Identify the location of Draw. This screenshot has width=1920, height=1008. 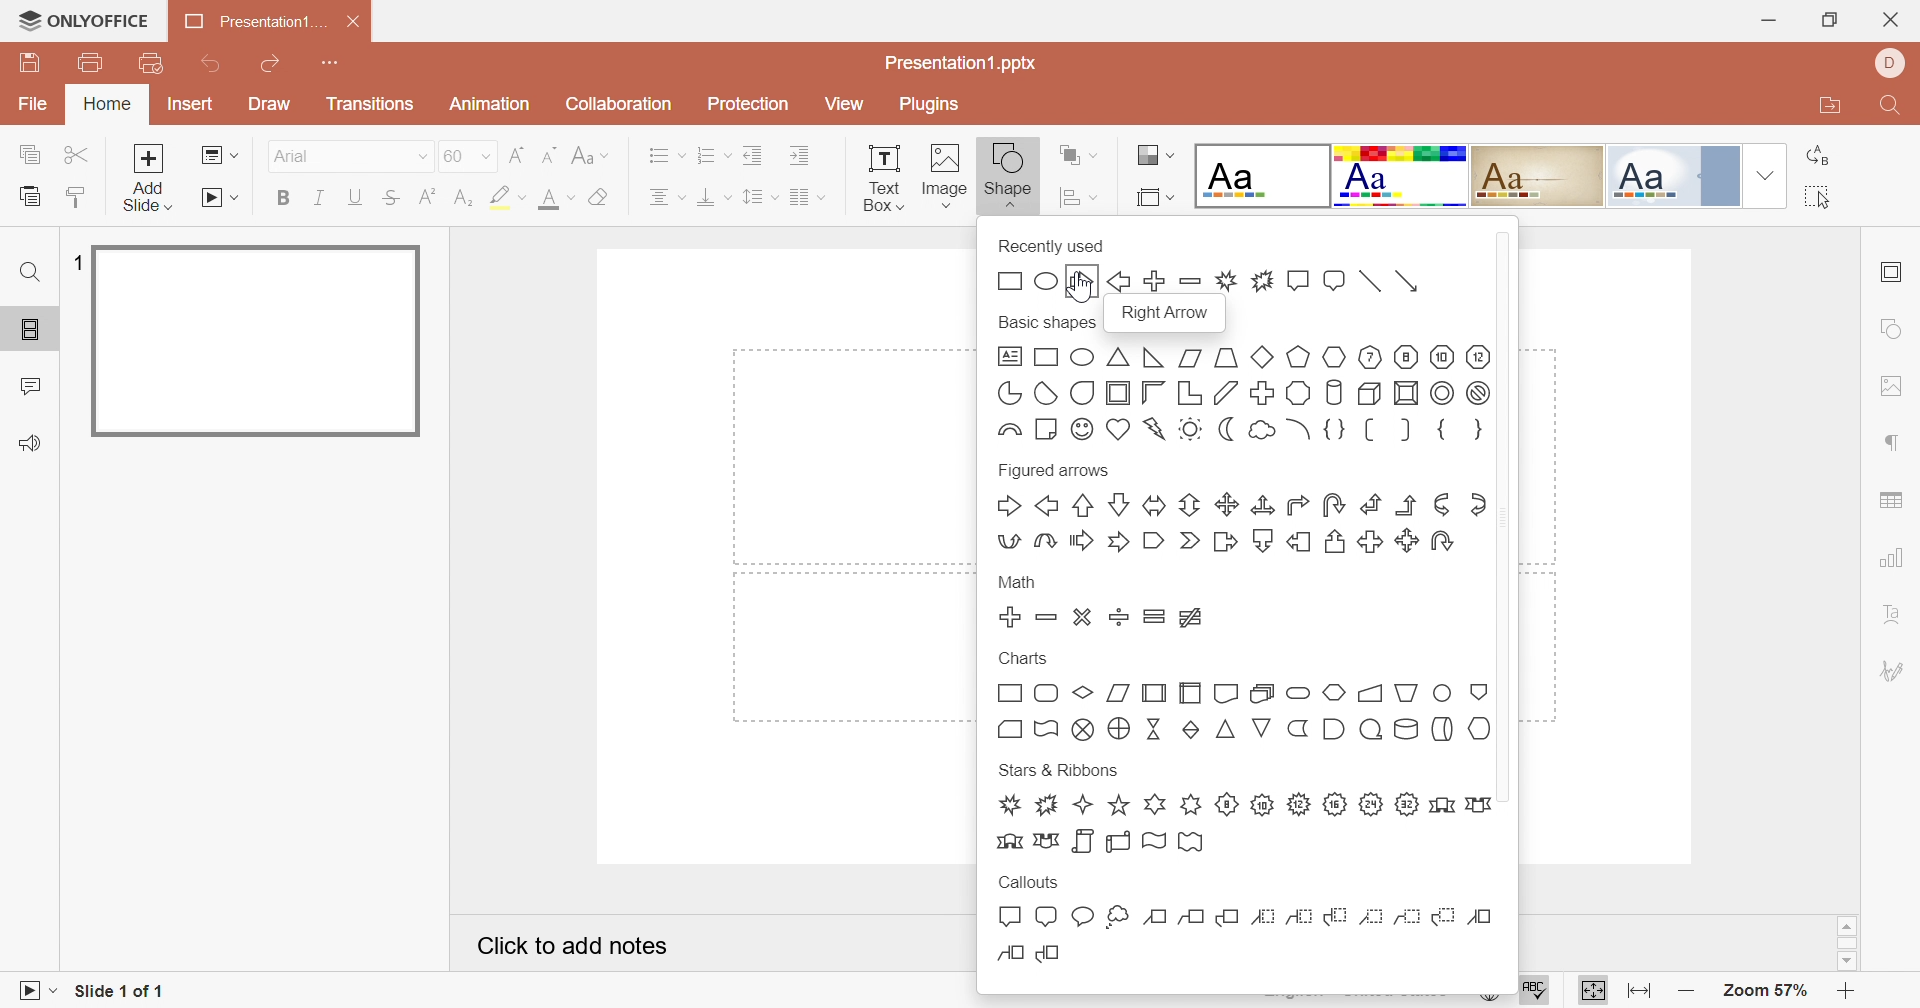
(267, 102).